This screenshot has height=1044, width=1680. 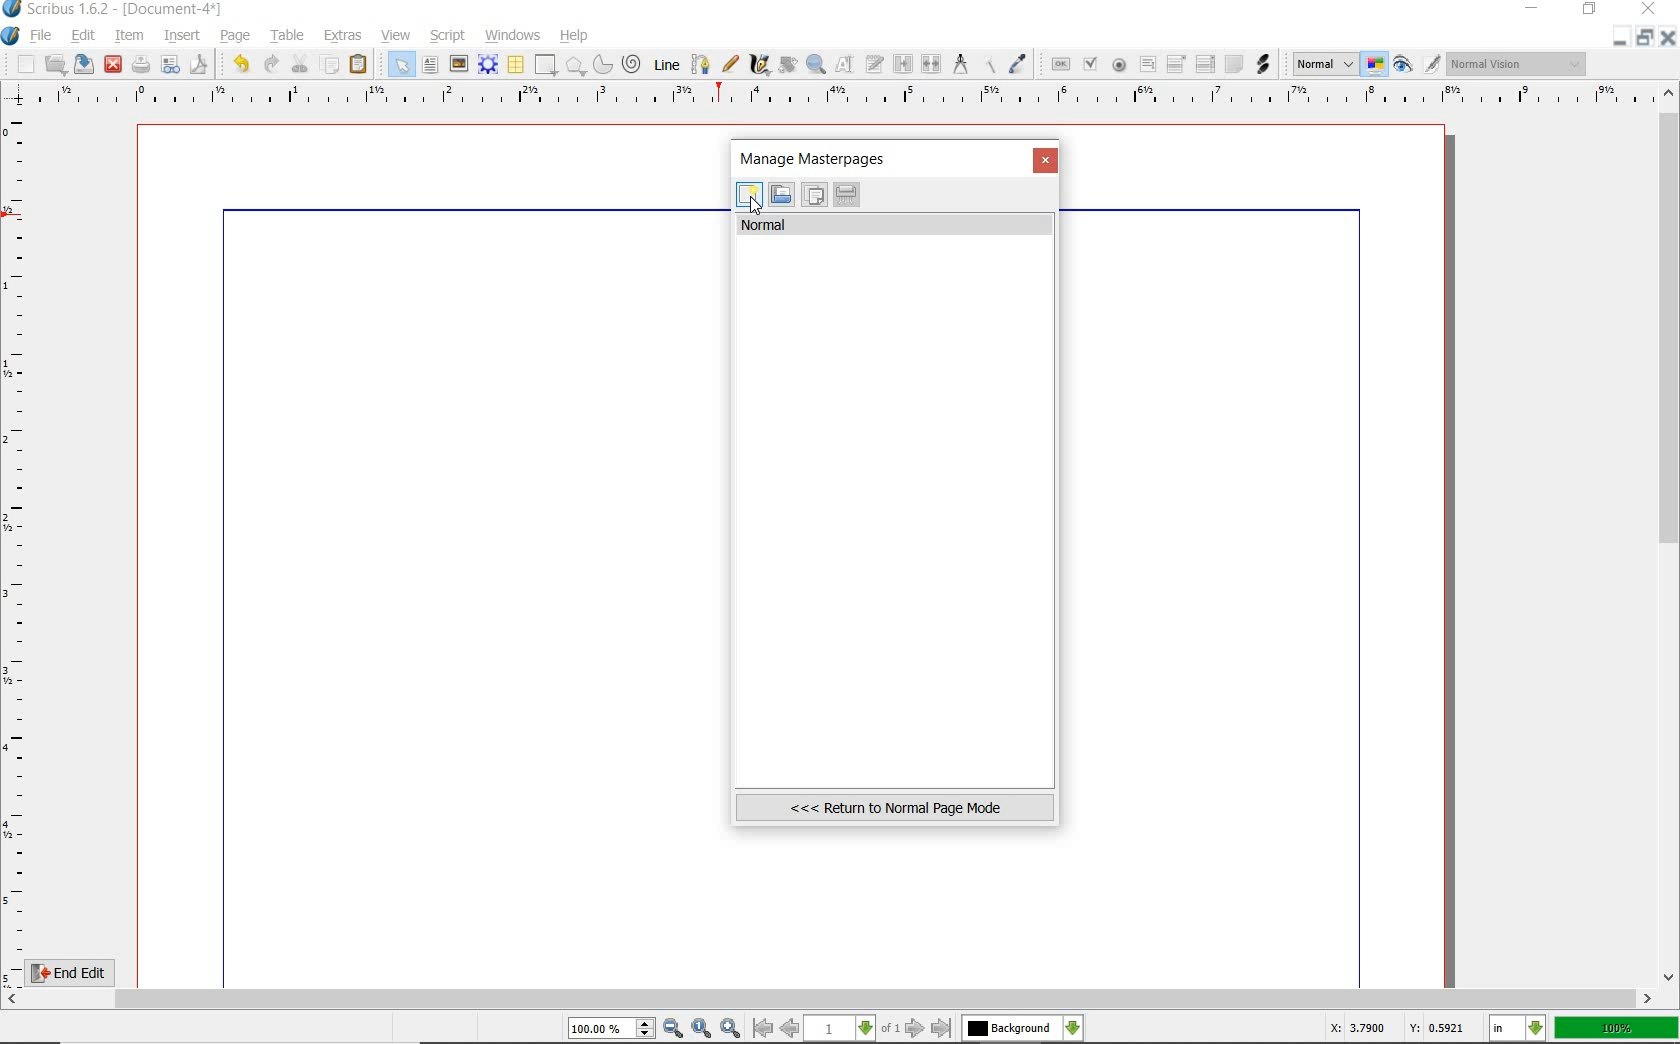 I want to click on measurements, so click(x=961, y=65).